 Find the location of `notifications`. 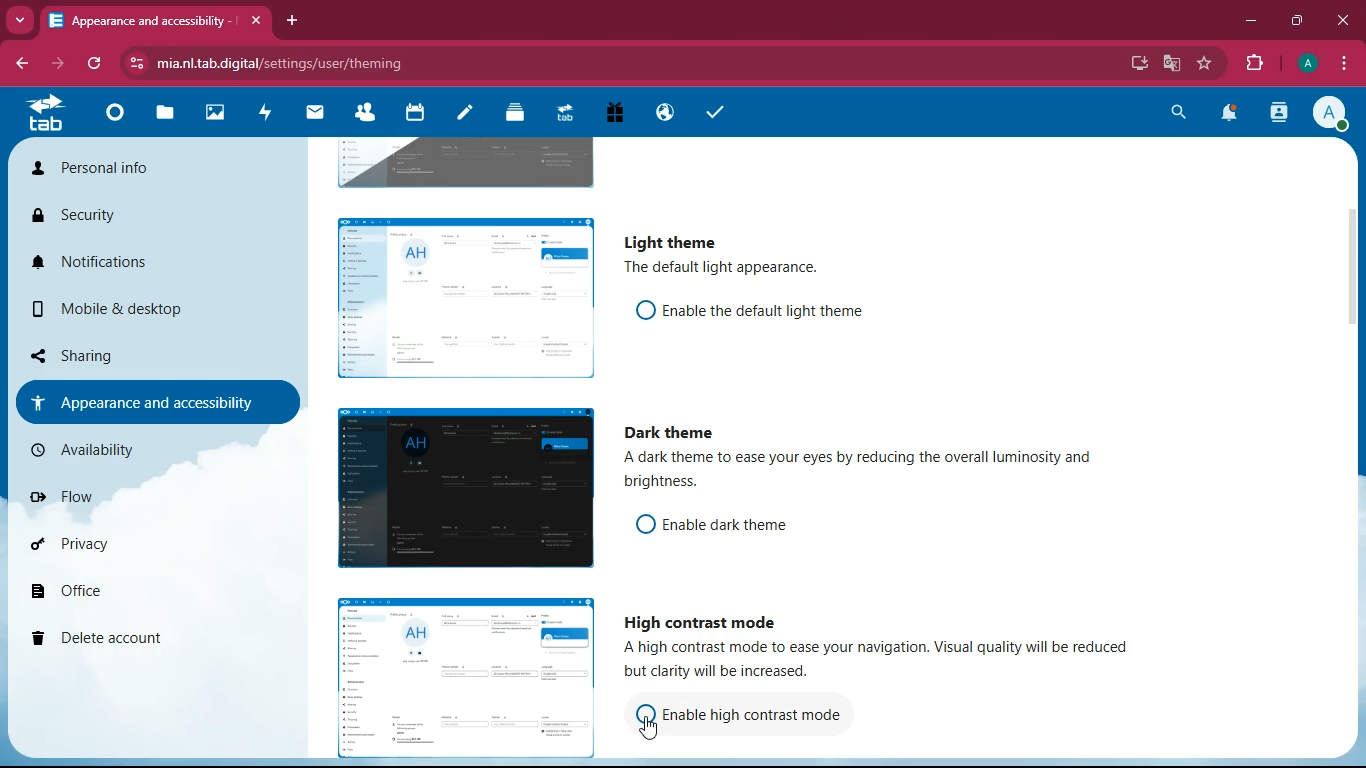

notifications is located at coordinates (1234, 115).